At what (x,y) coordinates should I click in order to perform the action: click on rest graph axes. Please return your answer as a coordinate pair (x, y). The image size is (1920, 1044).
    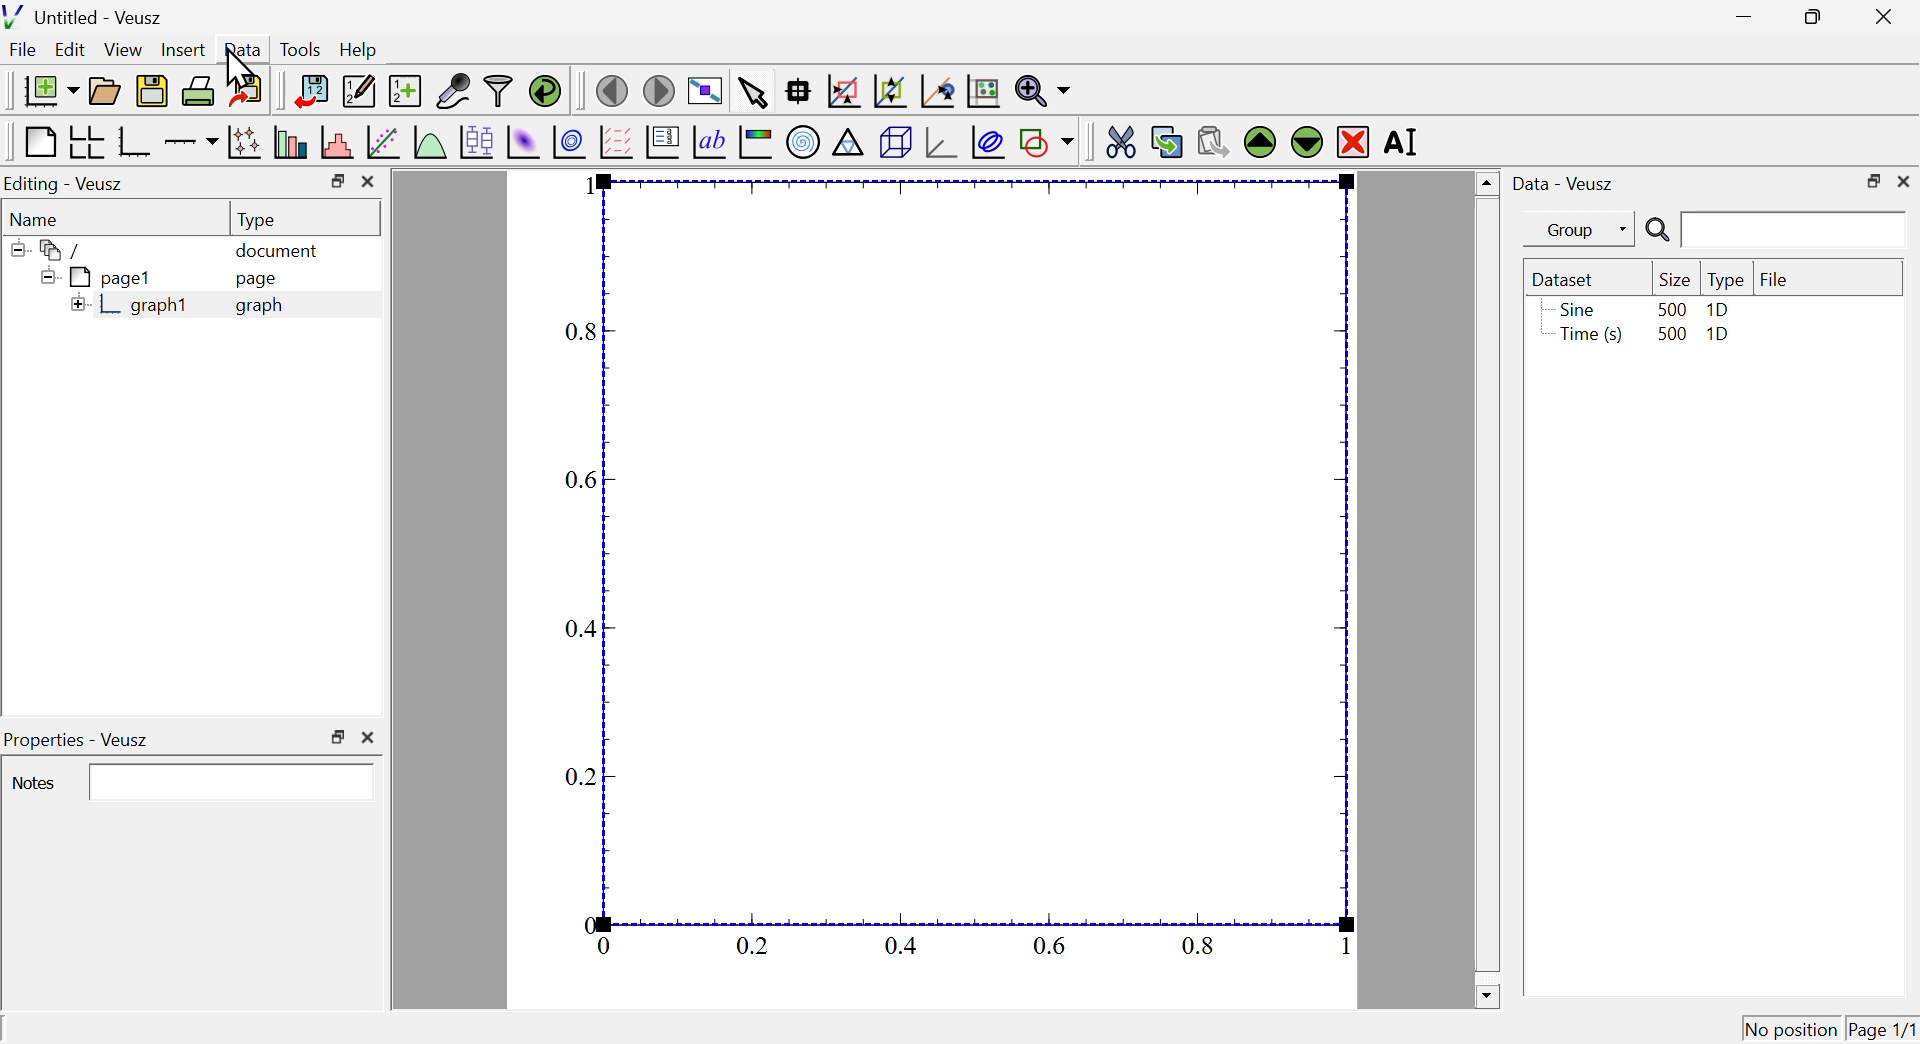
    Looking at the image, I should click on (981, 92).